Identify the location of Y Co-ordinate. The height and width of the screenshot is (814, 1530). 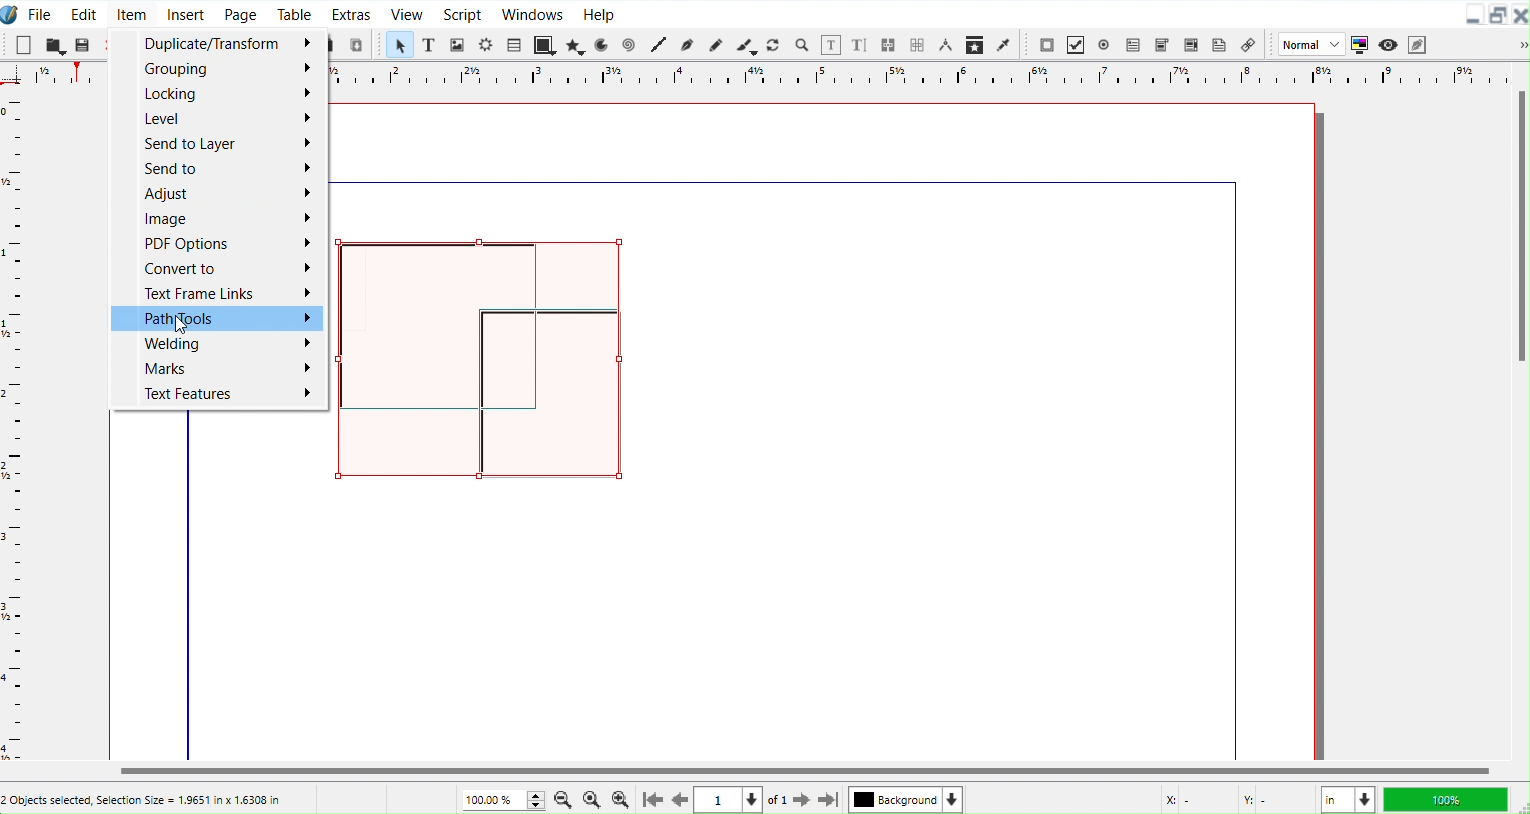
(1275, 801).